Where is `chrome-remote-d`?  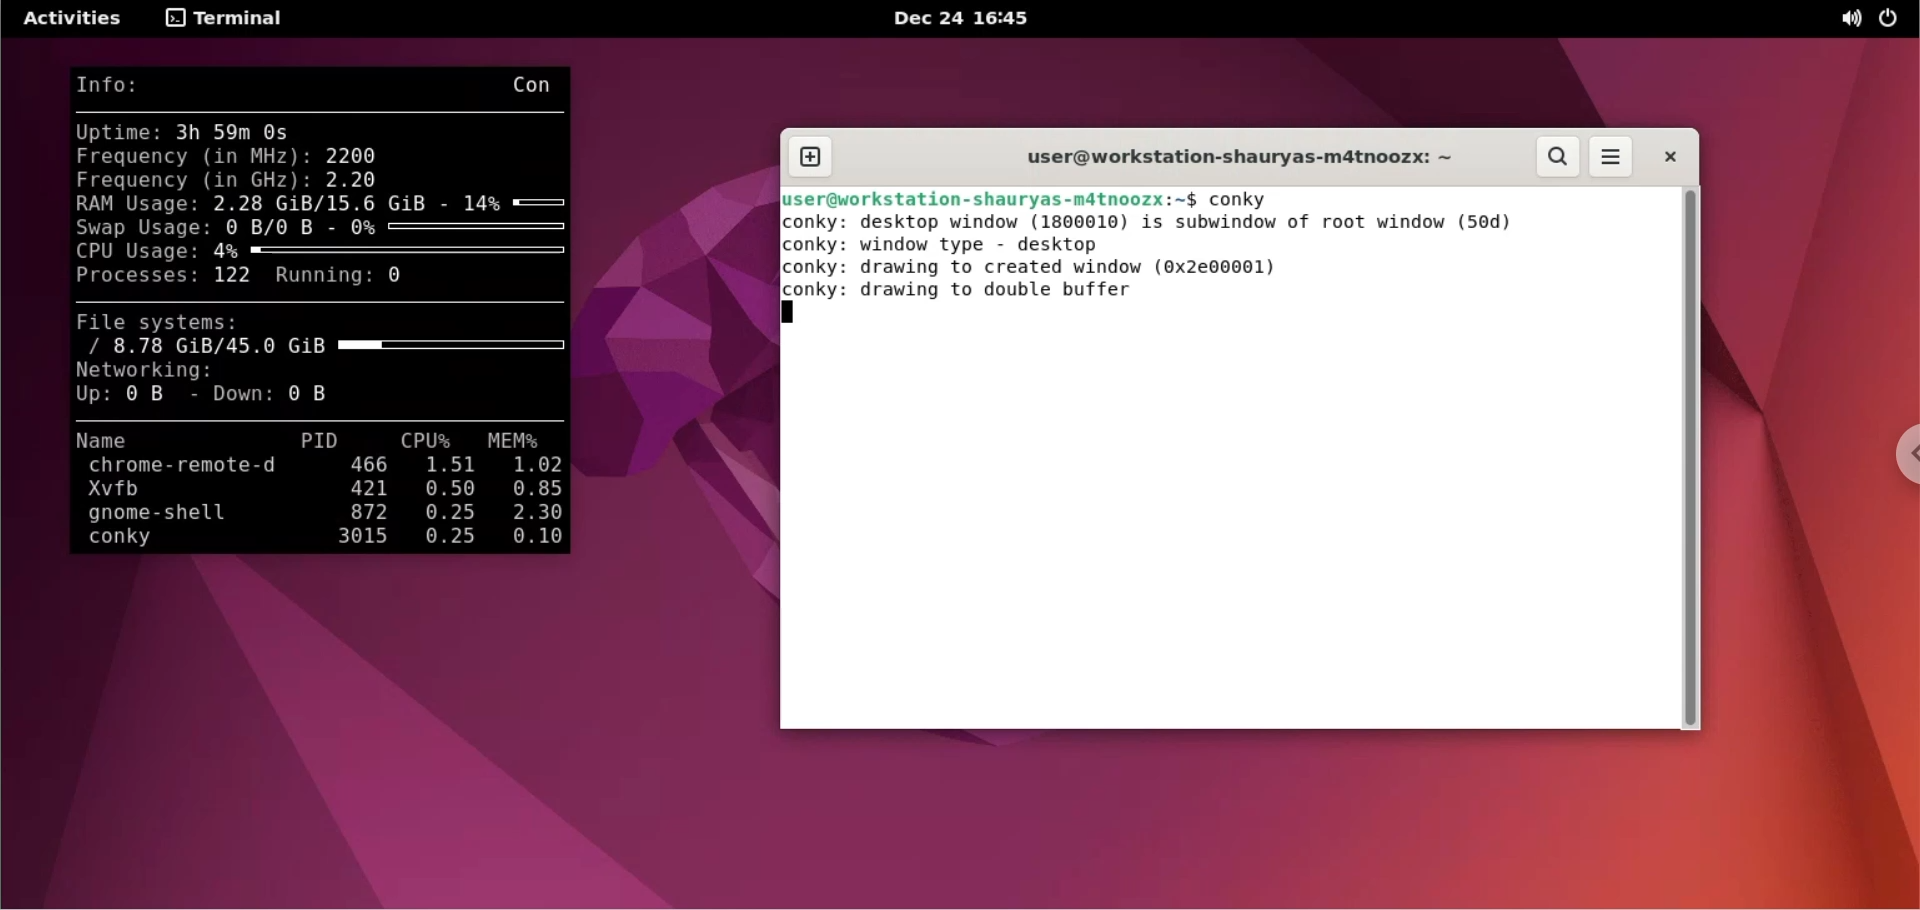 chrome-remote-d is located at coordinates (191, 466).